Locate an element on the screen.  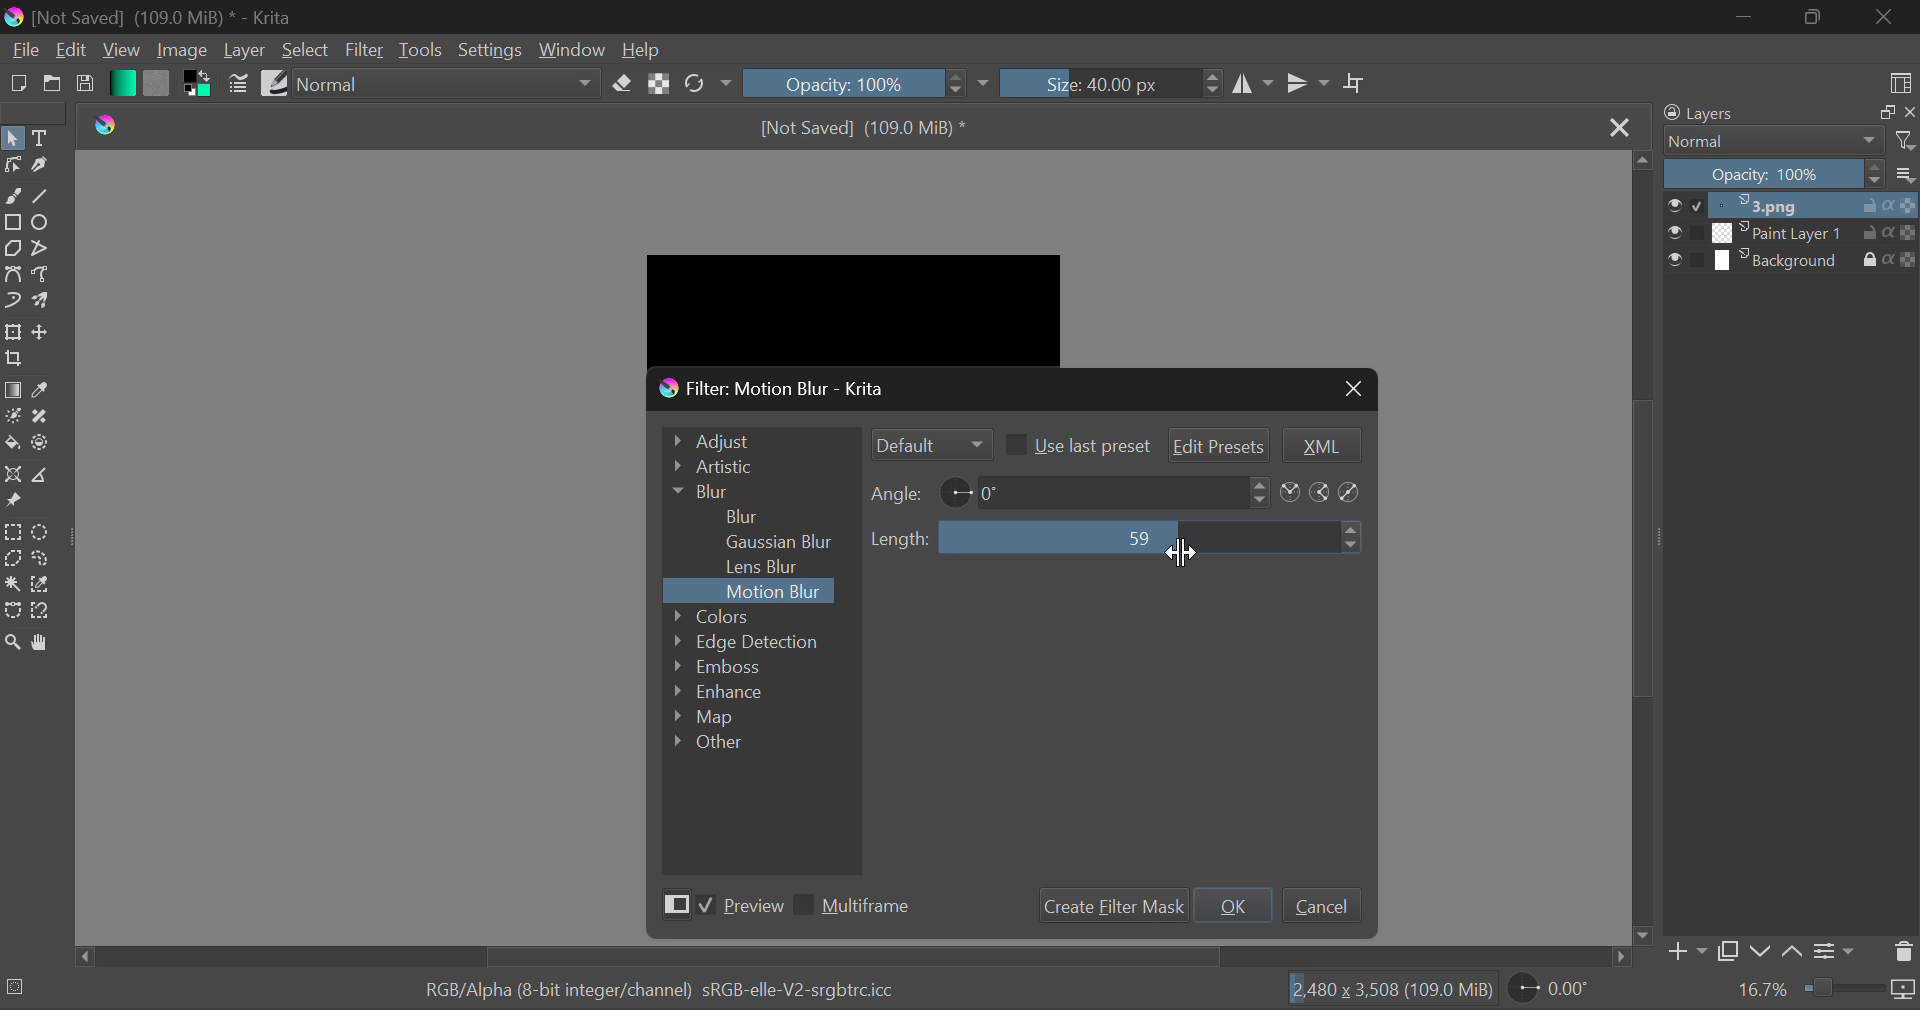
Bezier Curve Selection Tool is located at coordinates (12, 610).